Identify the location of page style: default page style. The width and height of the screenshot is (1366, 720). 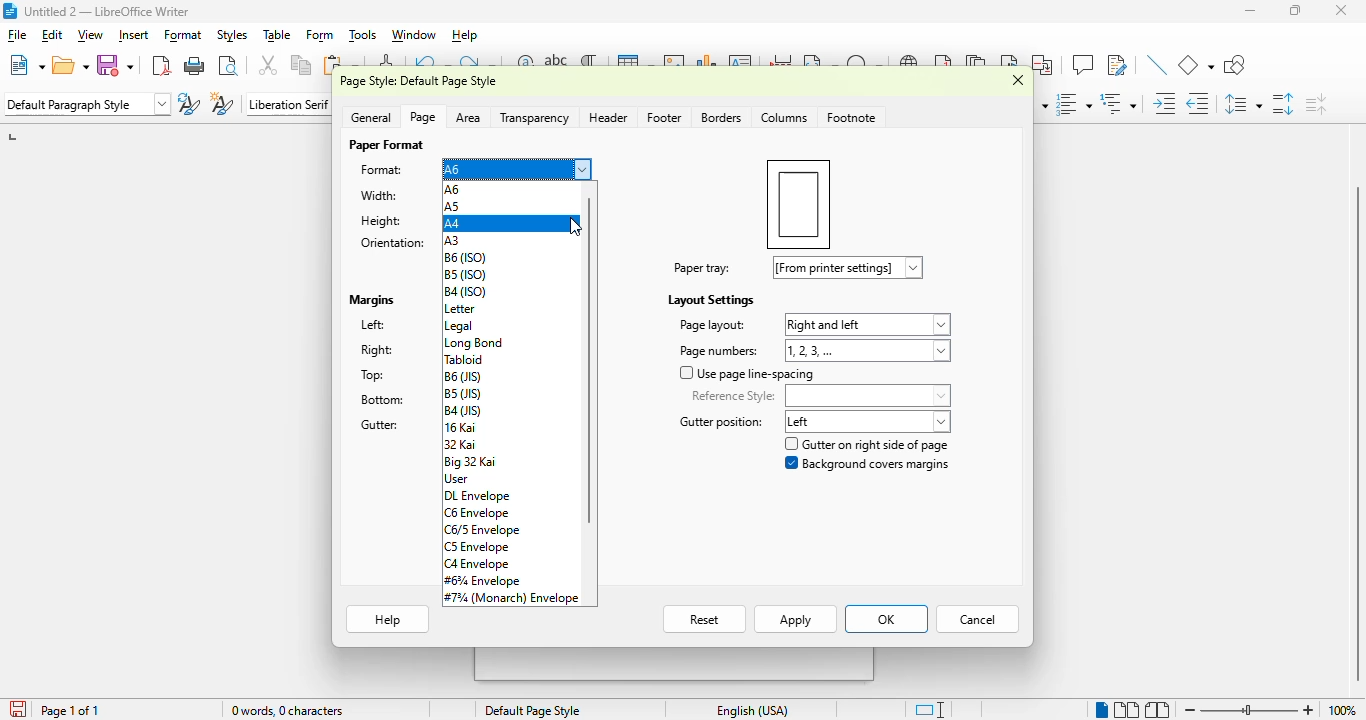
(418, 81).